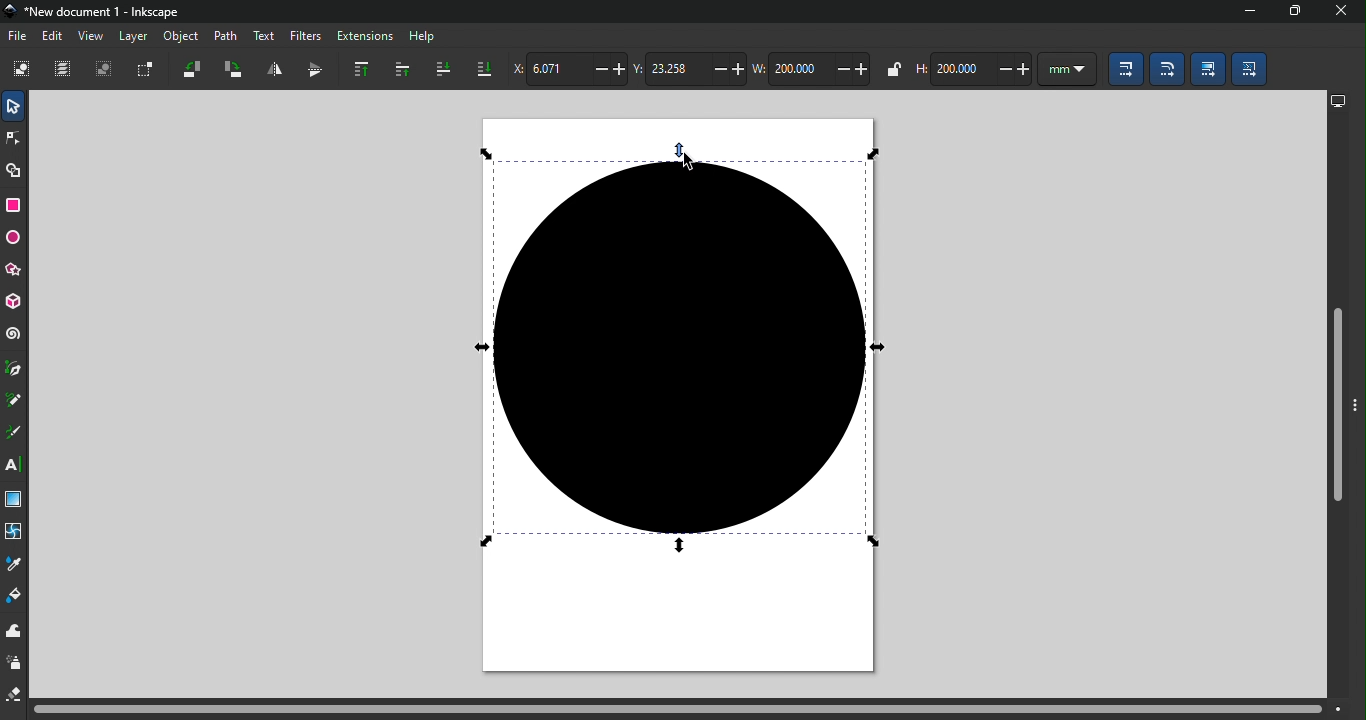 The height and width of the screenshot is (720, 1366). What do you see at coordinates (812, 68) in the screenshot?
I see `width of selection` at bounding box center [812, 68].